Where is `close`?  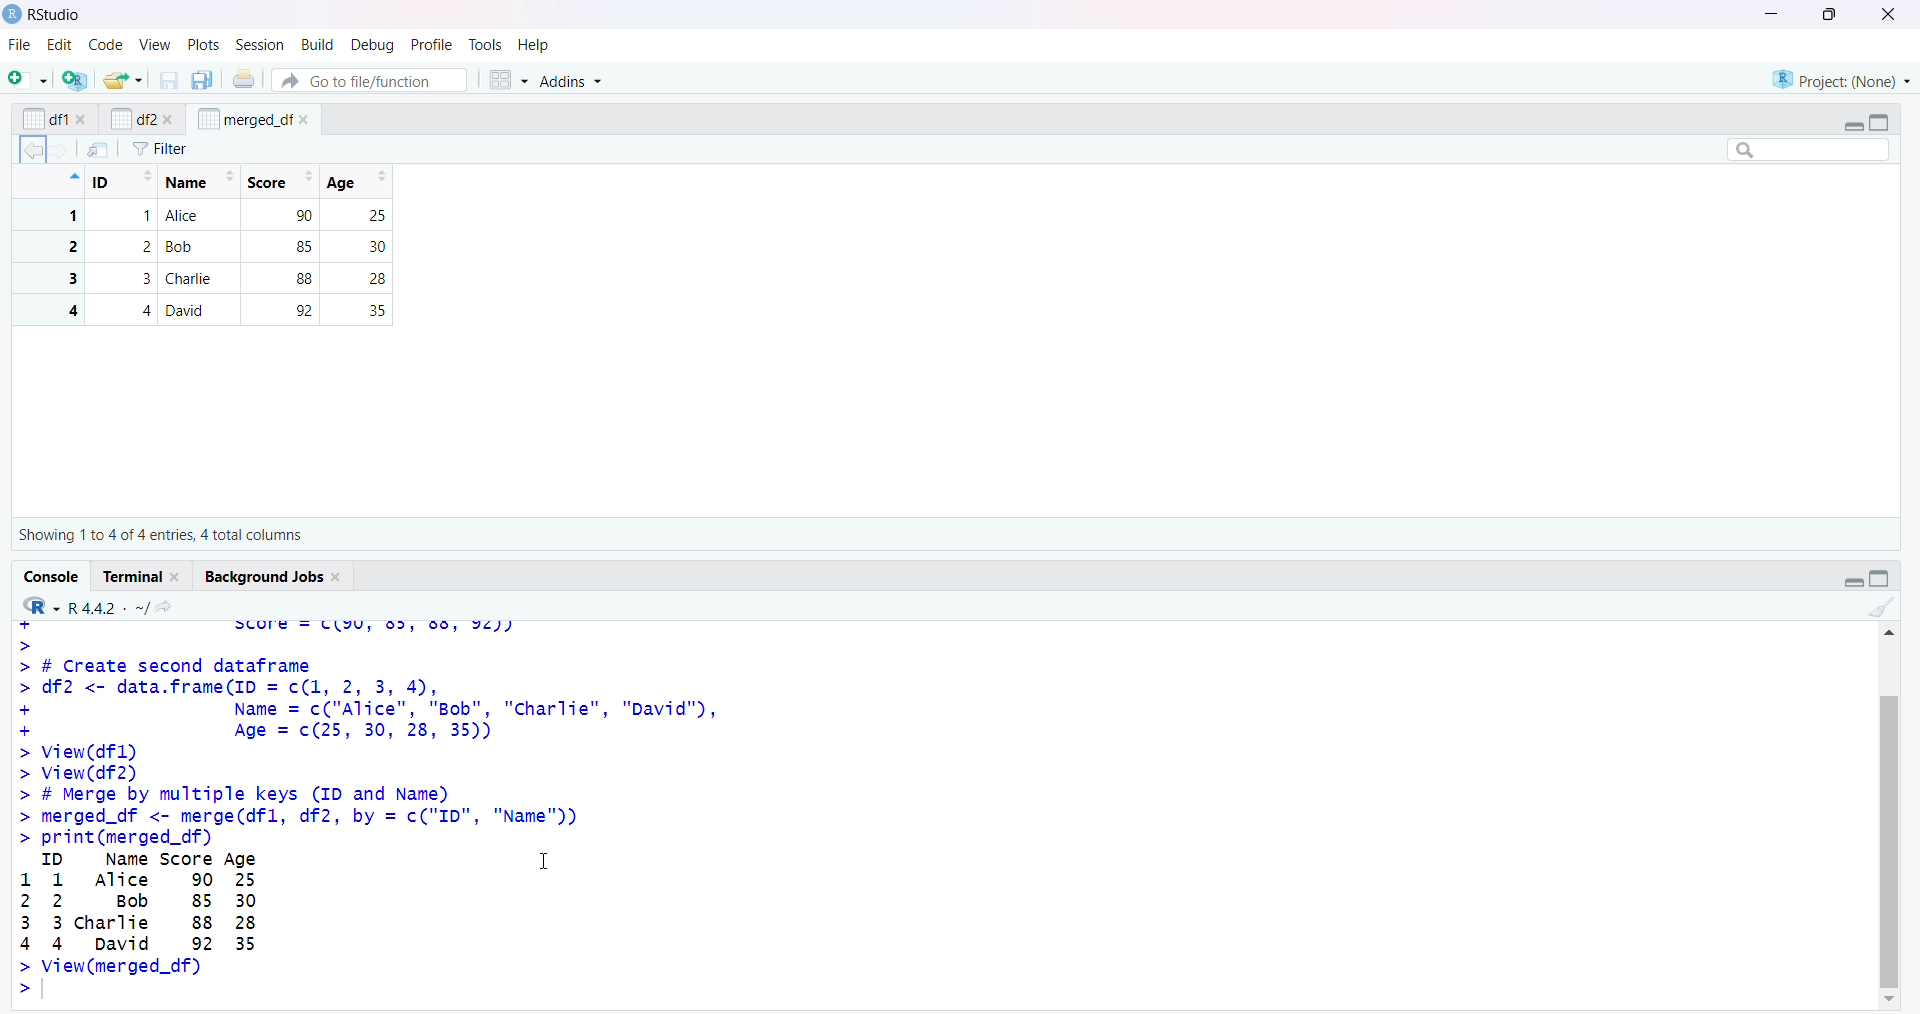 close is located at coordinates (1889, 14).